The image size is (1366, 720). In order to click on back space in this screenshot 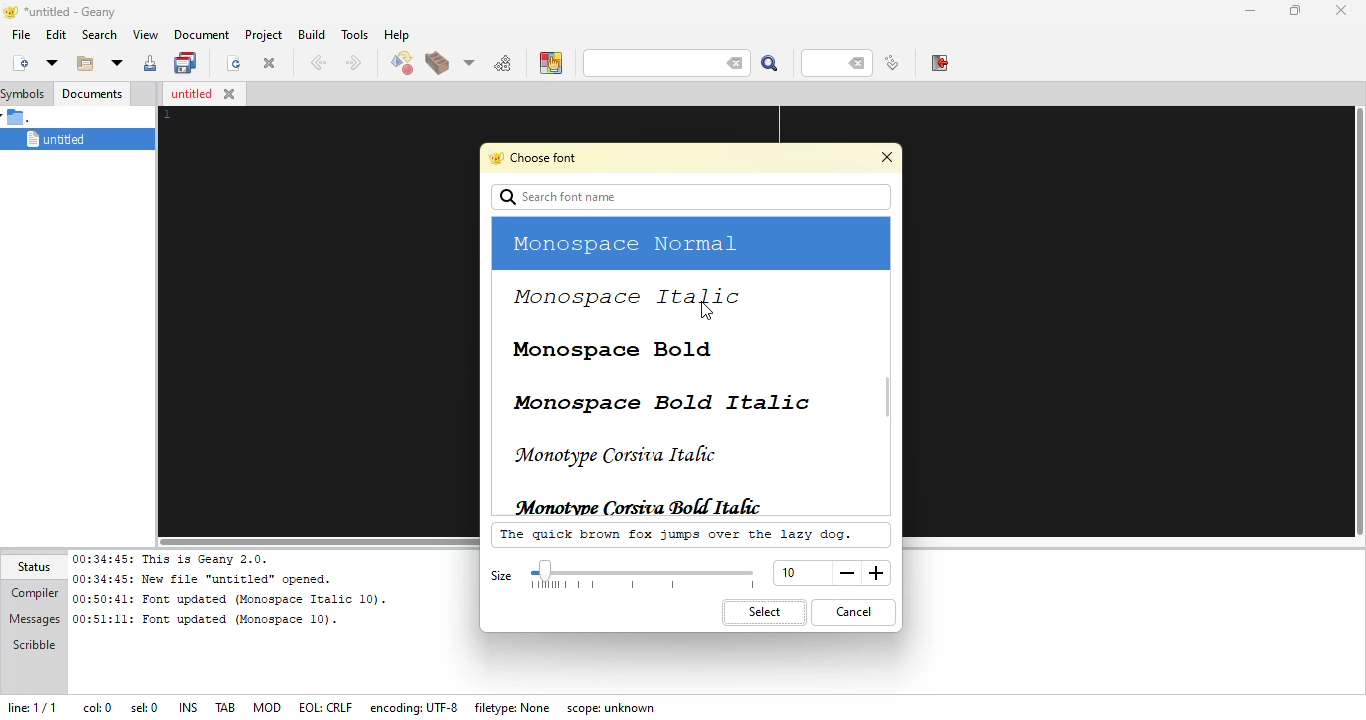, I will do `click(859, 64)`.